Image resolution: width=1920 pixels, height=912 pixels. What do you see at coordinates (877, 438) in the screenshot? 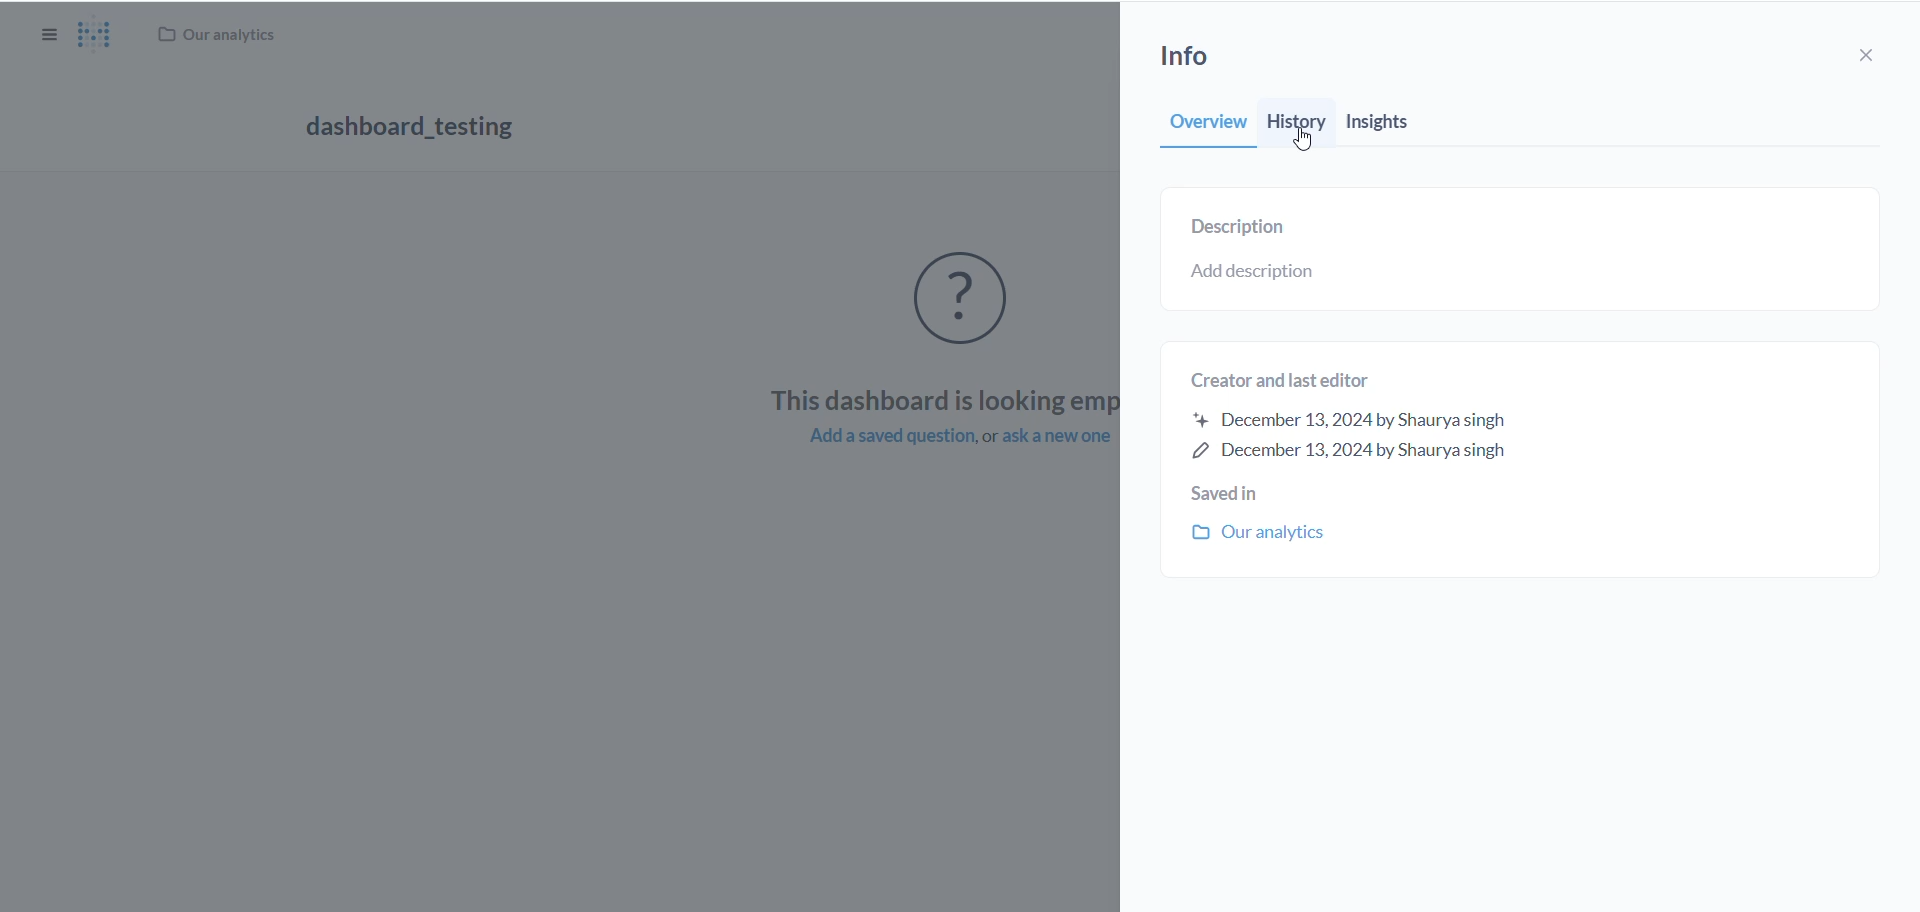
I see `add a saved question` at bounding box center [877, 438].